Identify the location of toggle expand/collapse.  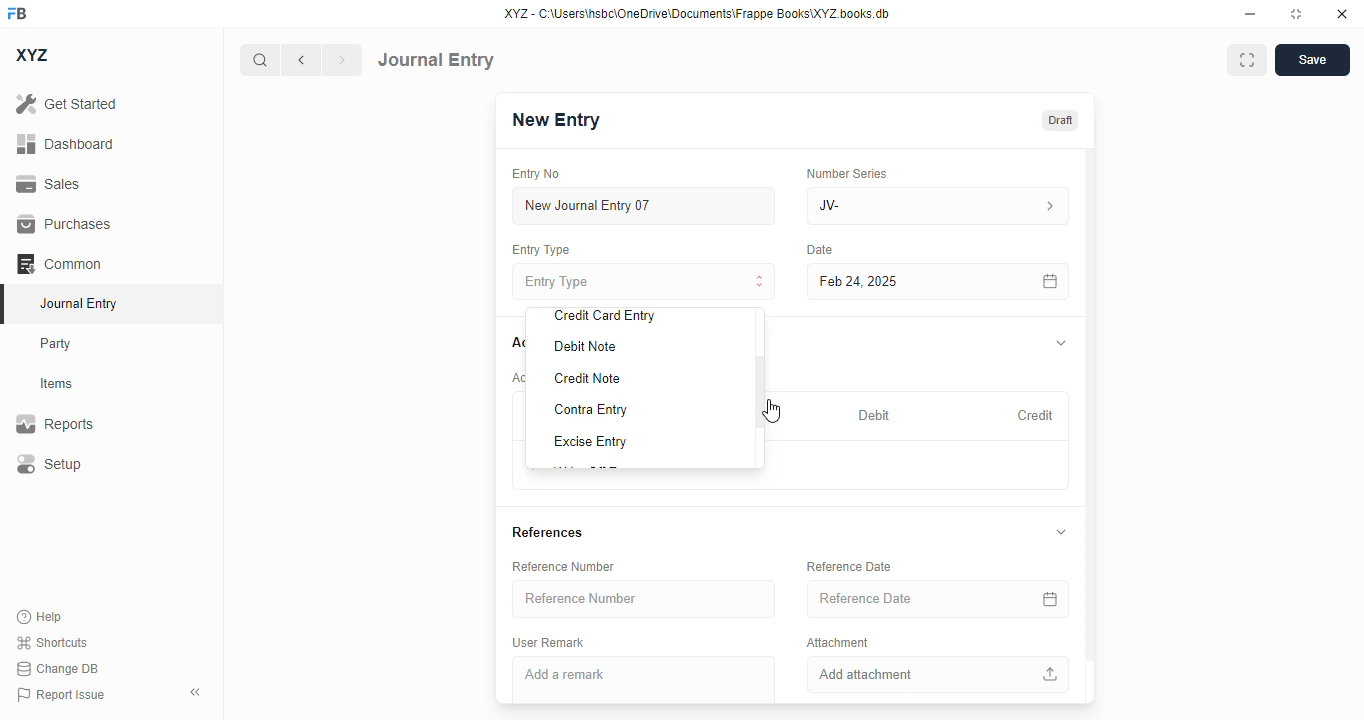
(1062, 342).